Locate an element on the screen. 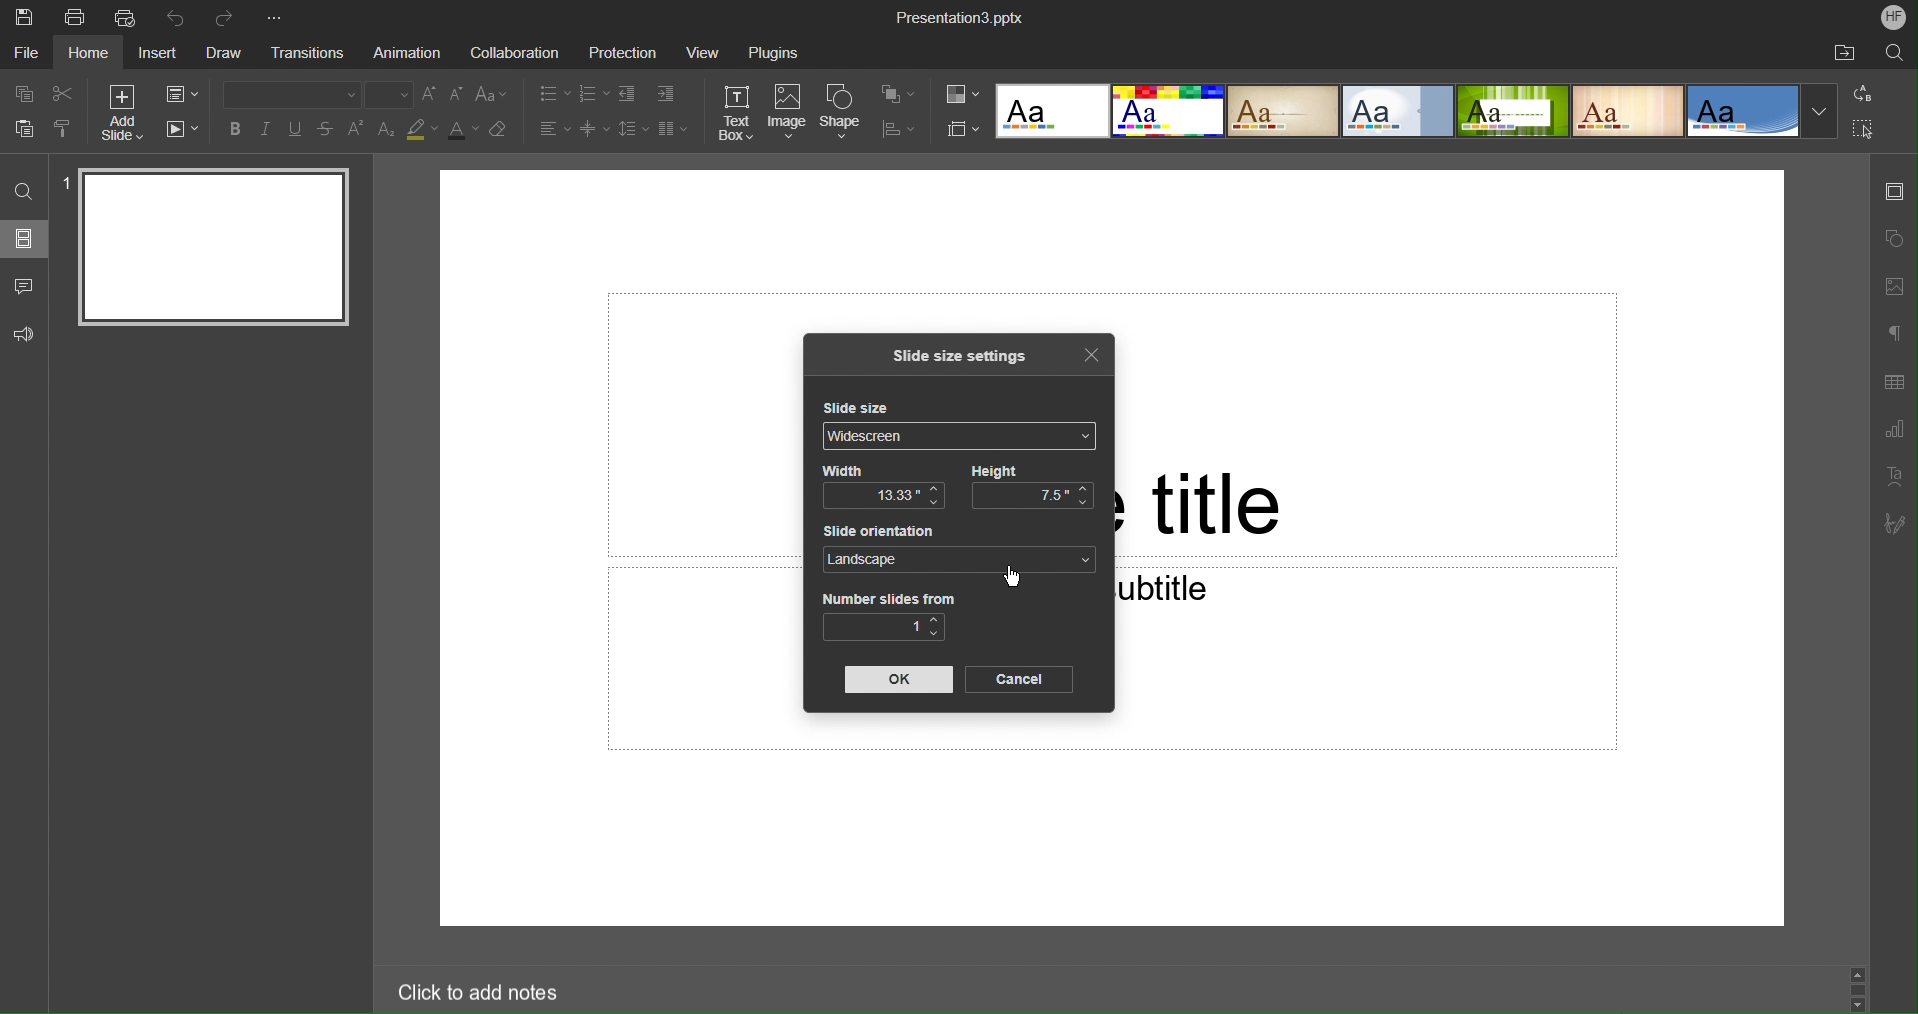 The image size is (1918, 1014). Change Slide Layout is located at coordinates (184, 94).